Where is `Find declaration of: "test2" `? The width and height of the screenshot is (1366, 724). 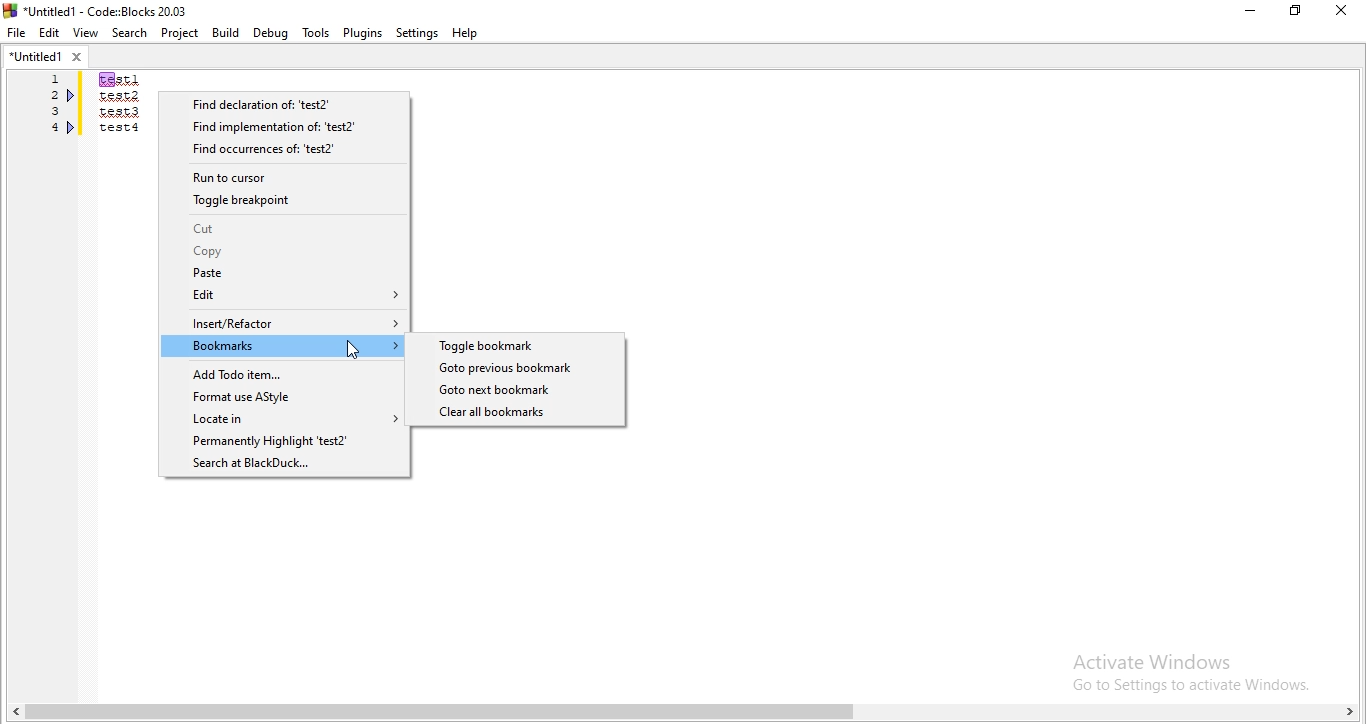
Find declaration of: "test2"  is located at coordinates (286, 103).